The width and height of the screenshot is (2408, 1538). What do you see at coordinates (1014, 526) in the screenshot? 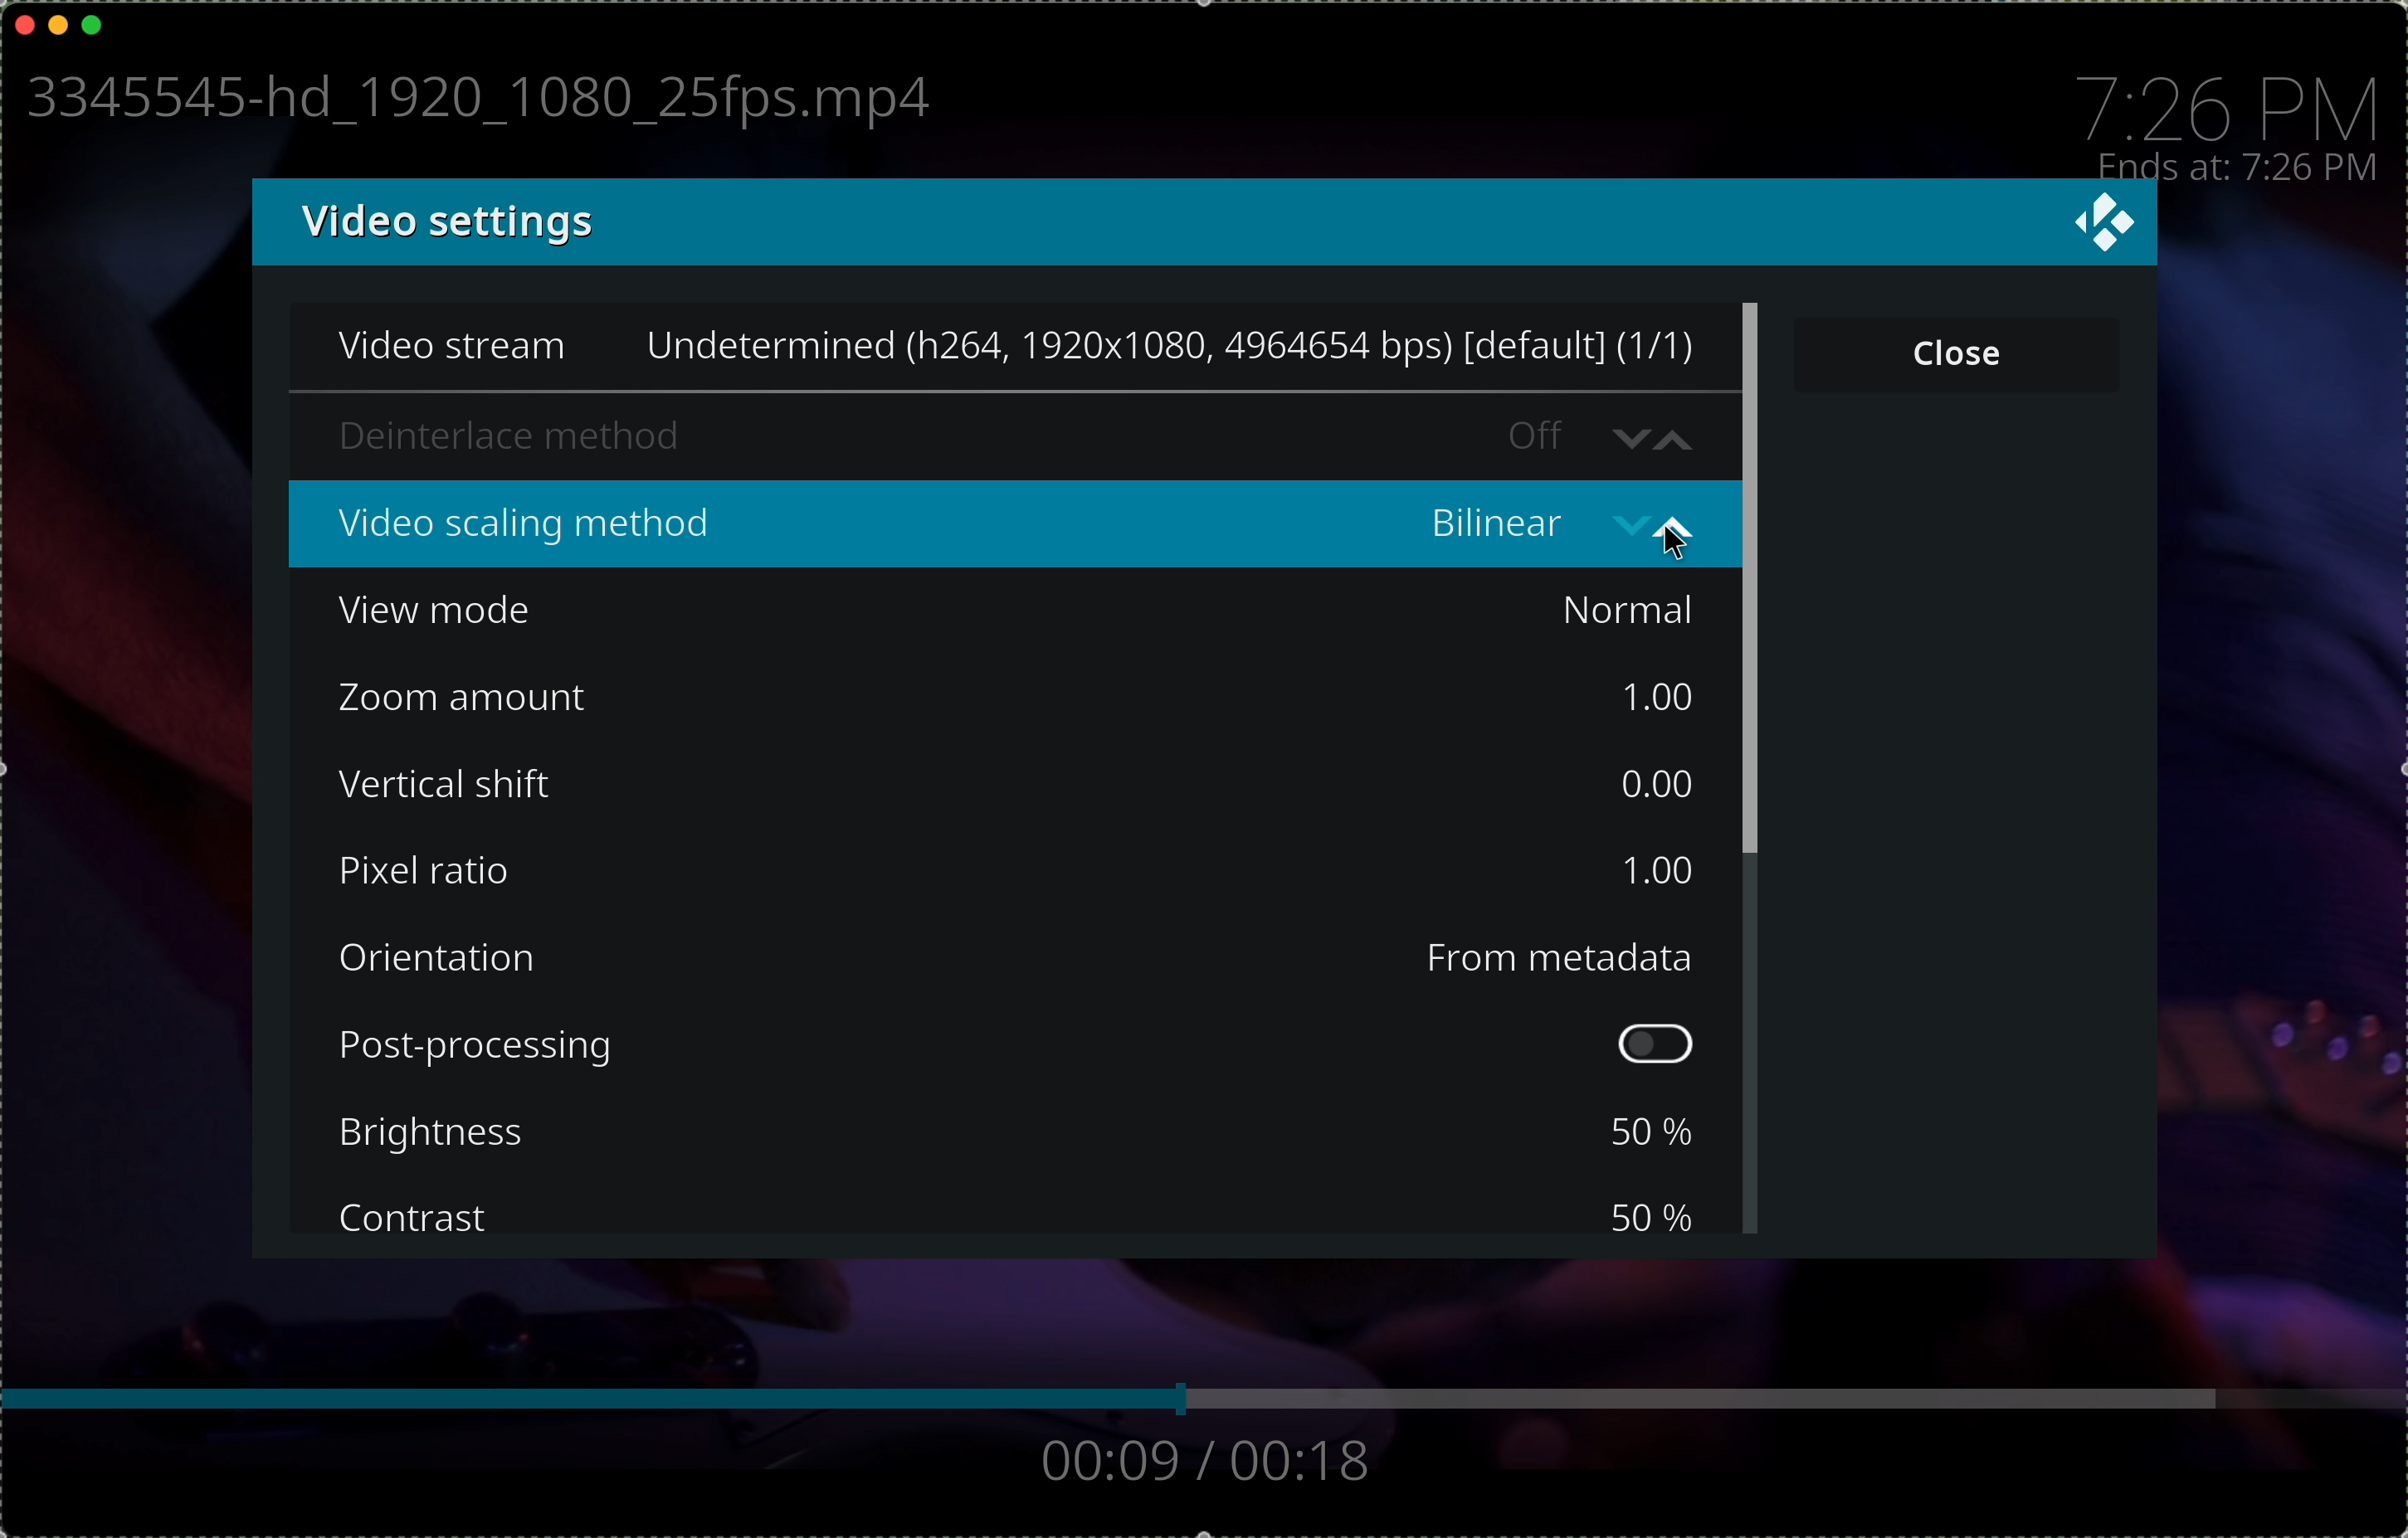
I see `click on video scaling method` at bounding box center [1014, 526].